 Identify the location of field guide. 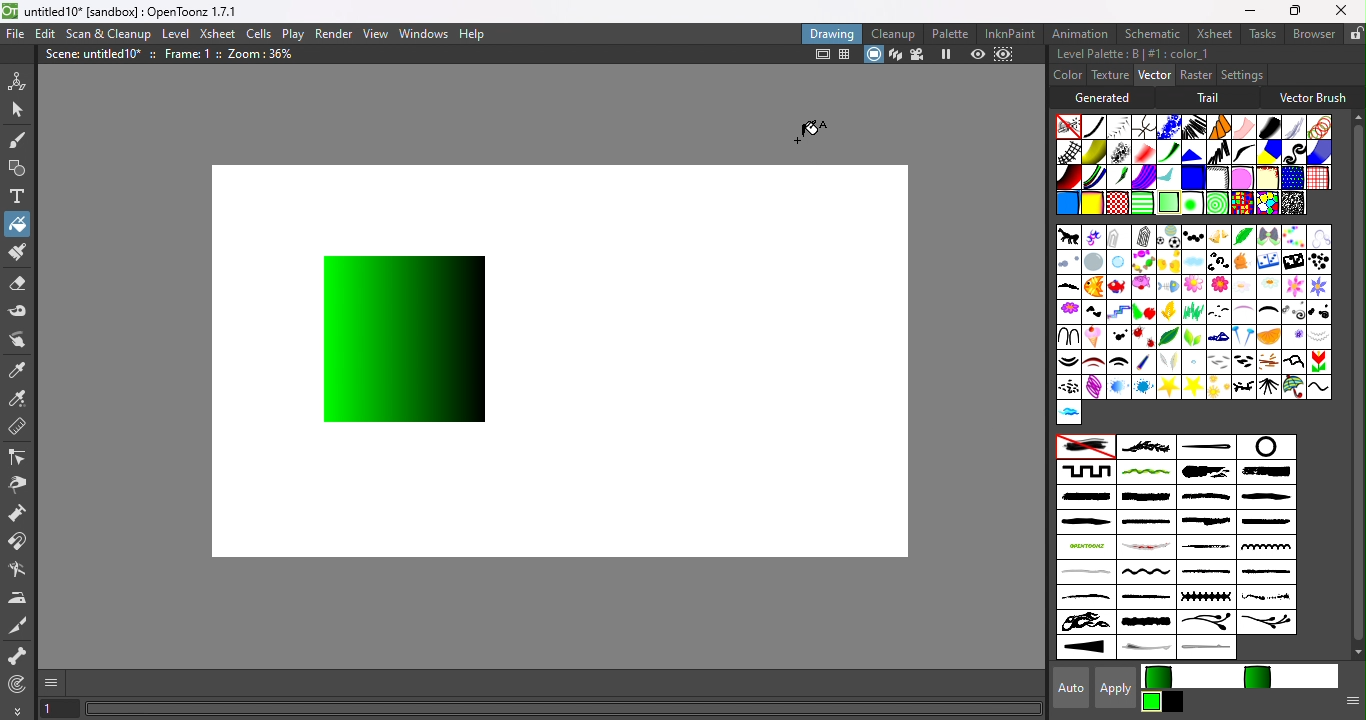
(846, 56).